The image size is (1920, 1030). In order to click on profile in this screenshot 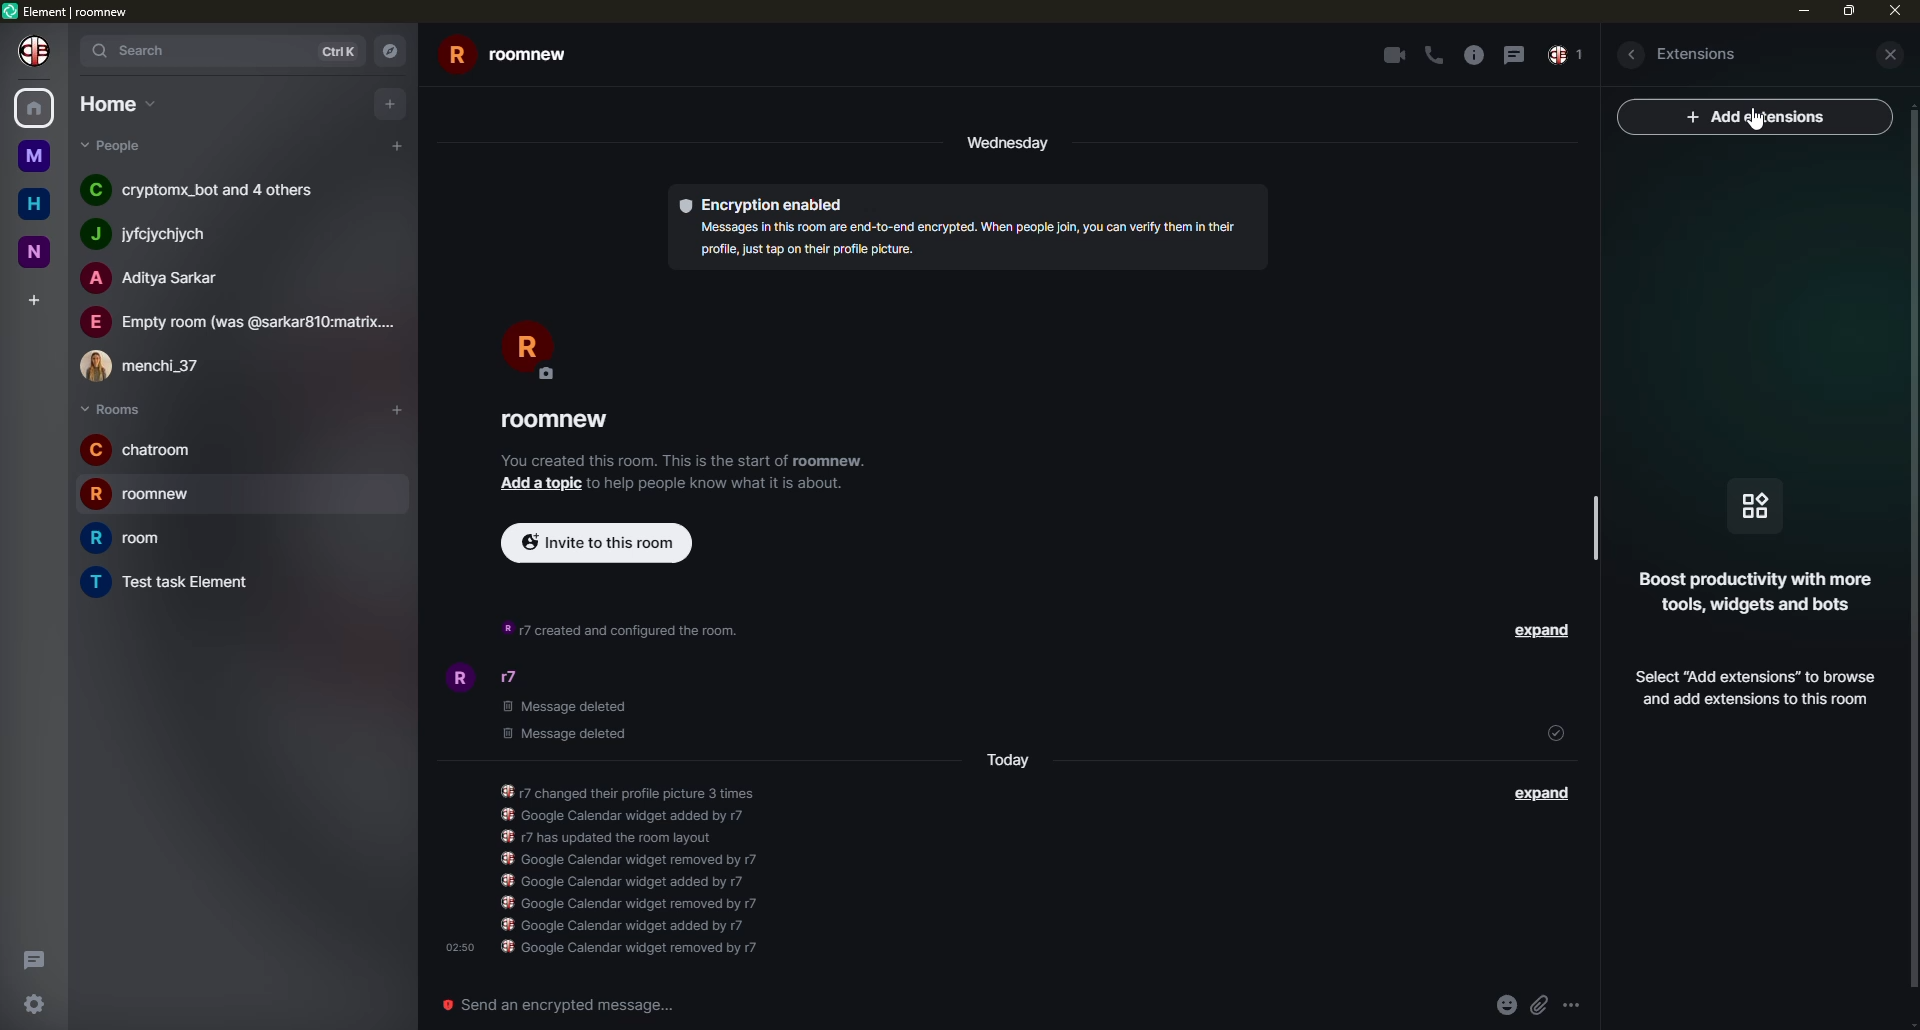, I will do `click(458, 675)`.